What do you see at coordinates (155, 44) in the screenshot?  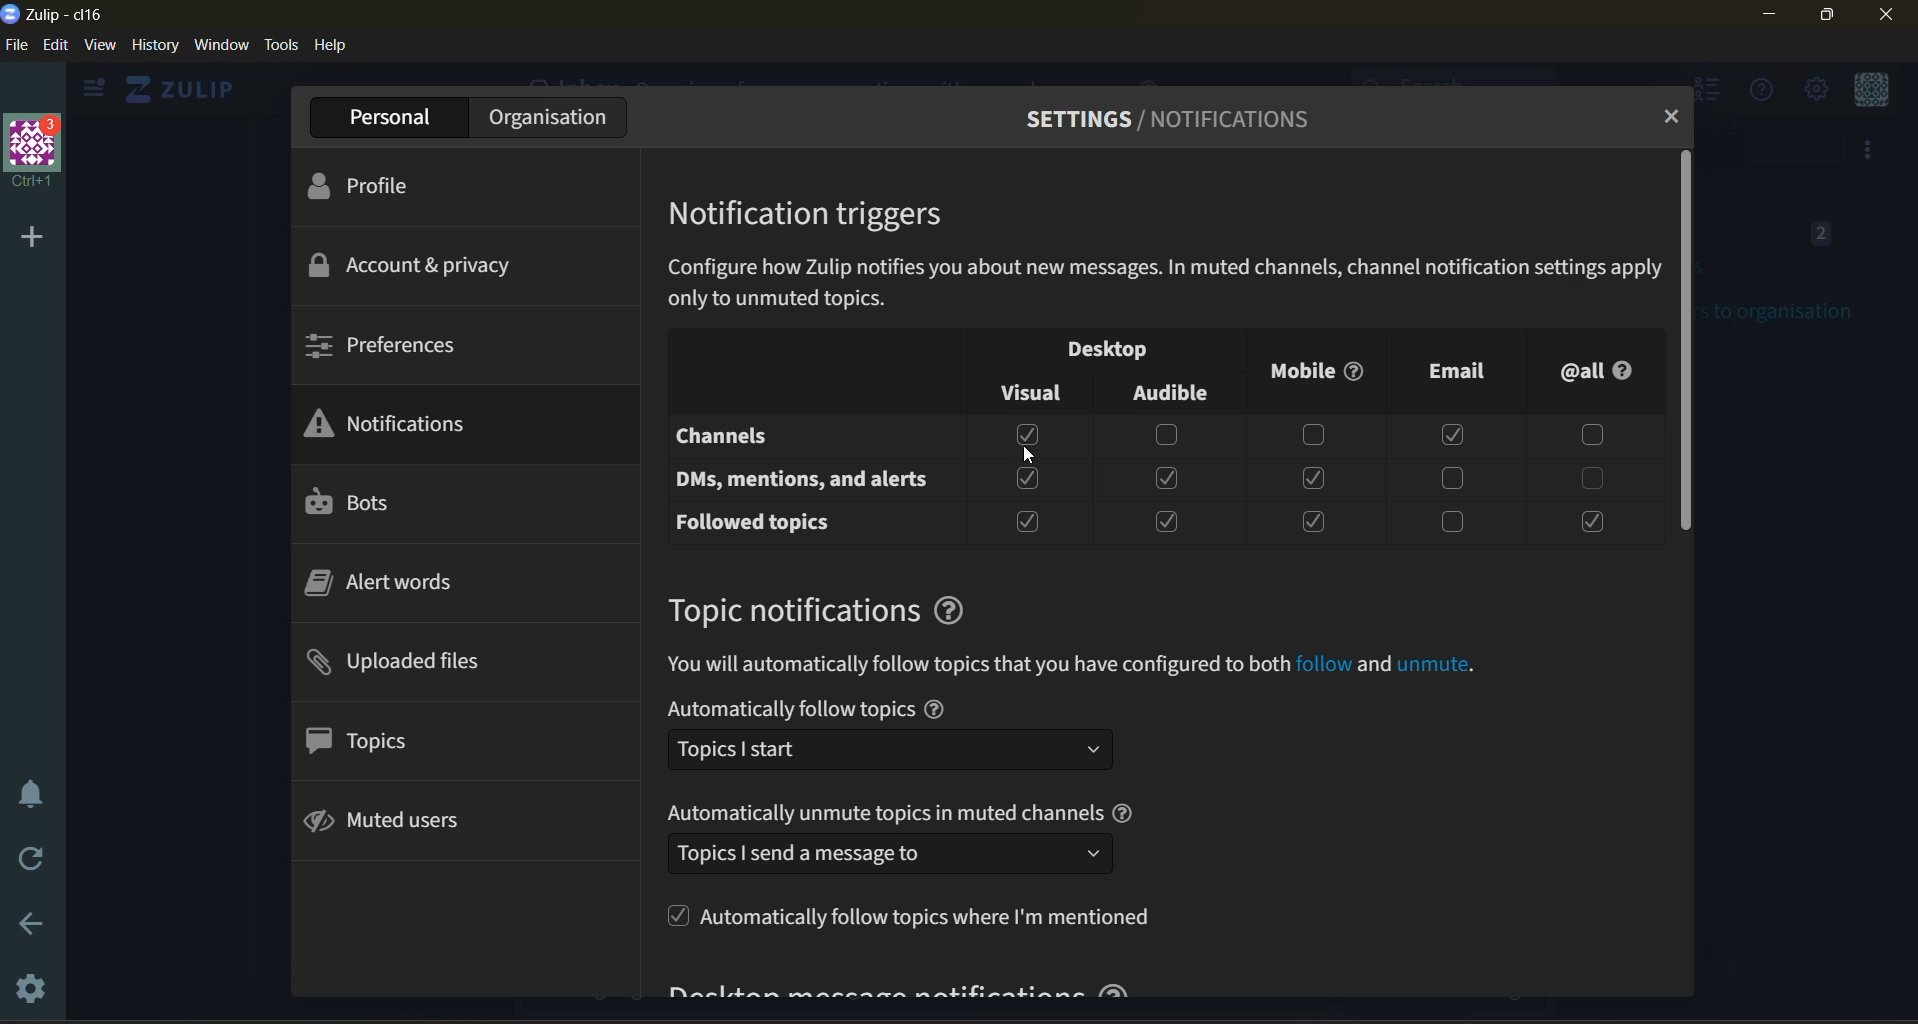 I see `history` at bounding box center [155, 44].